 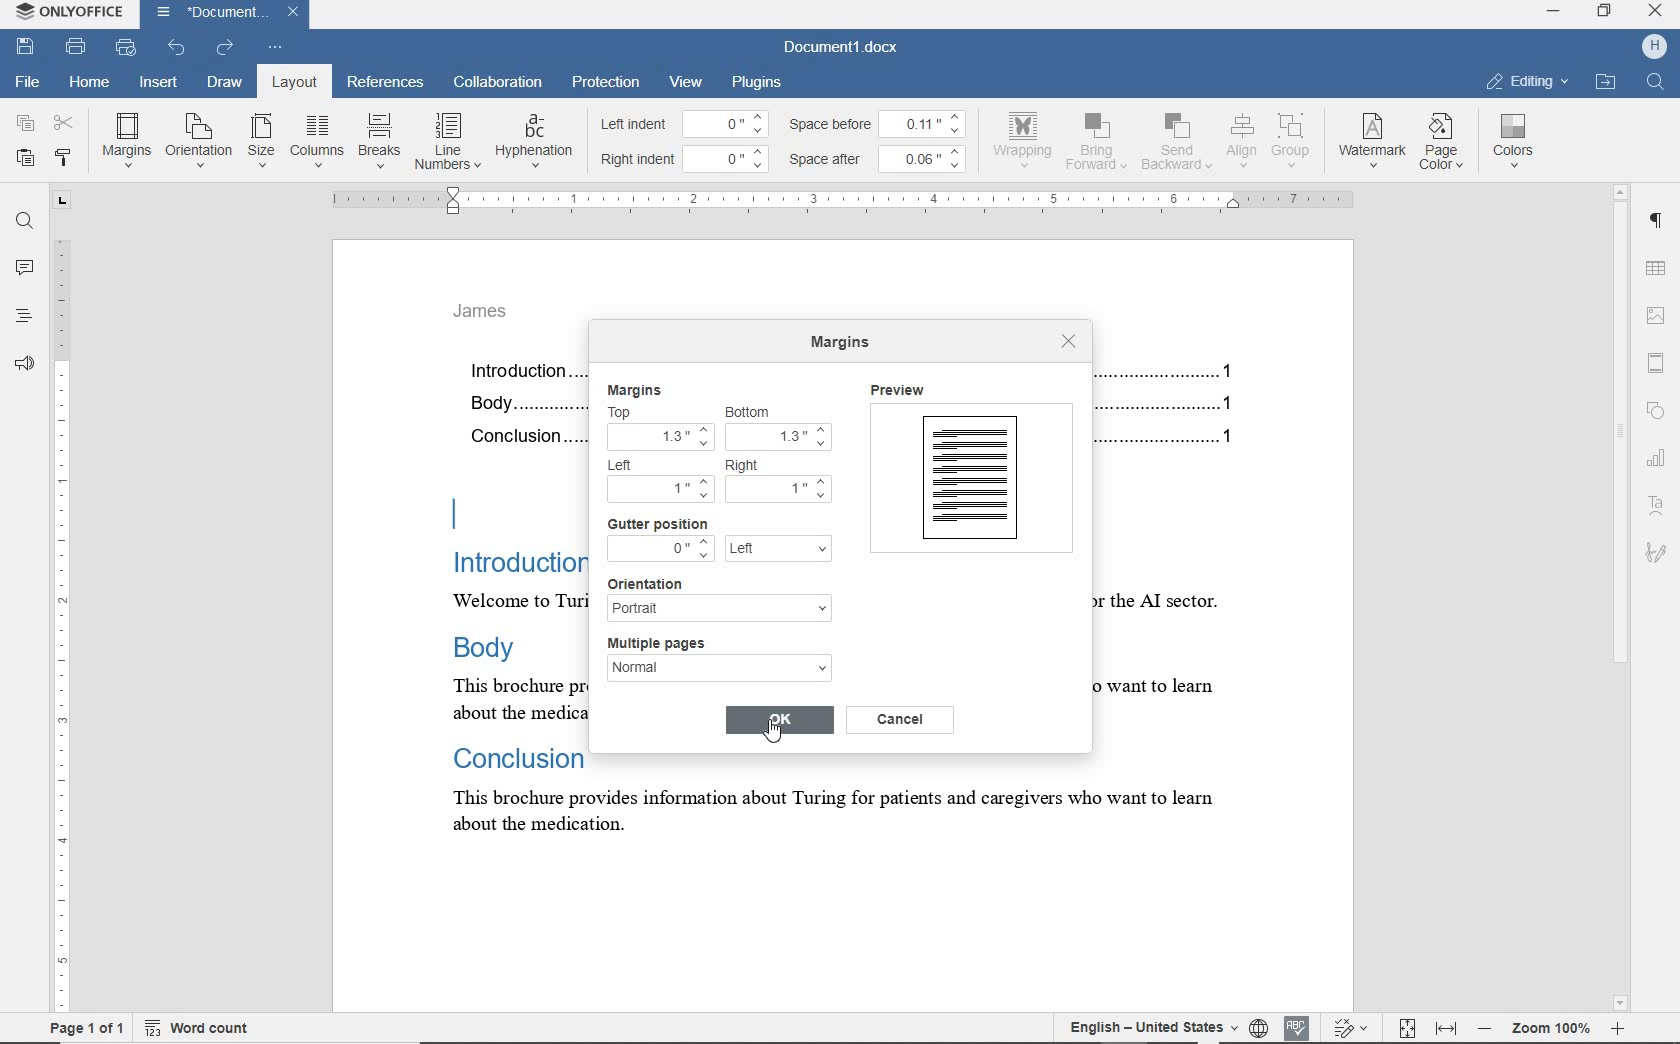 What do you see at coordinates (64, 159) in the screenshot?
I see `copy style` at bounding box center [64, 159].